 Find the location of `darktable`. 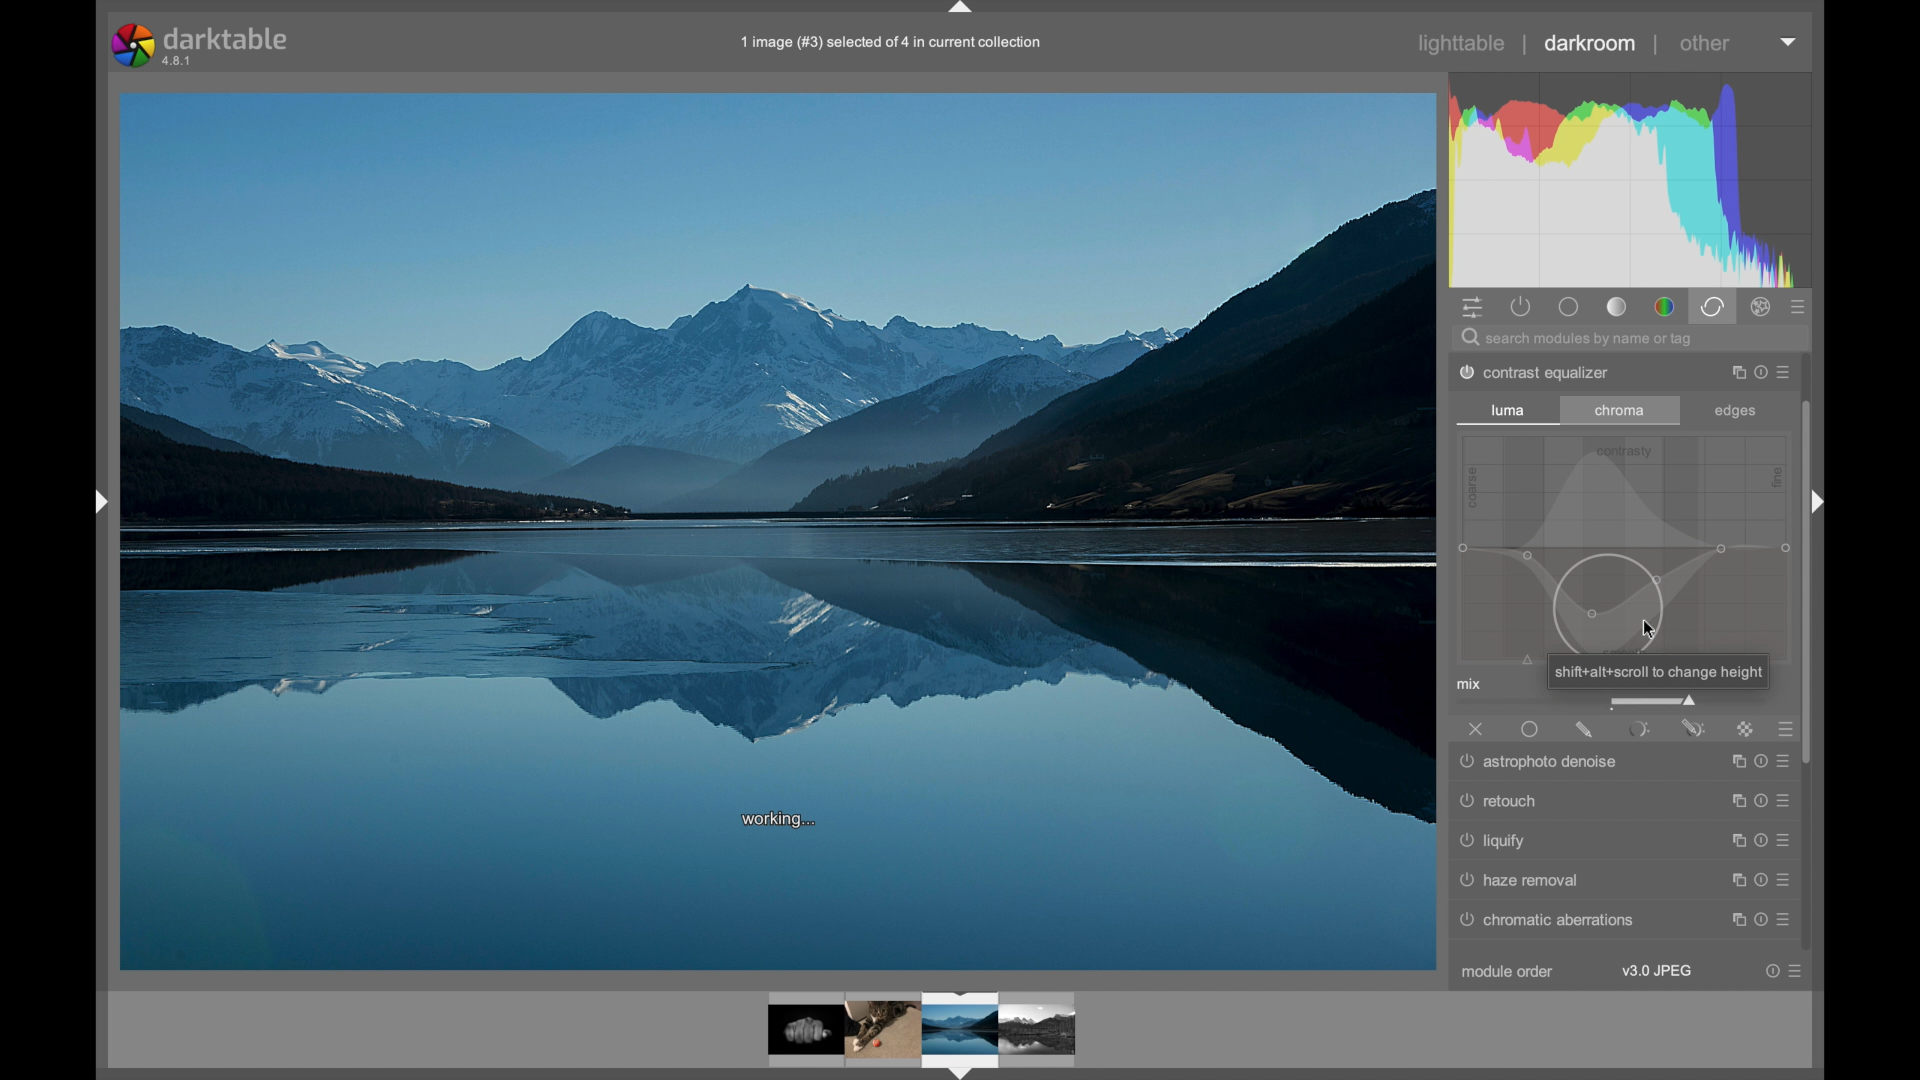

darktable is located at coordinates (200, 46).